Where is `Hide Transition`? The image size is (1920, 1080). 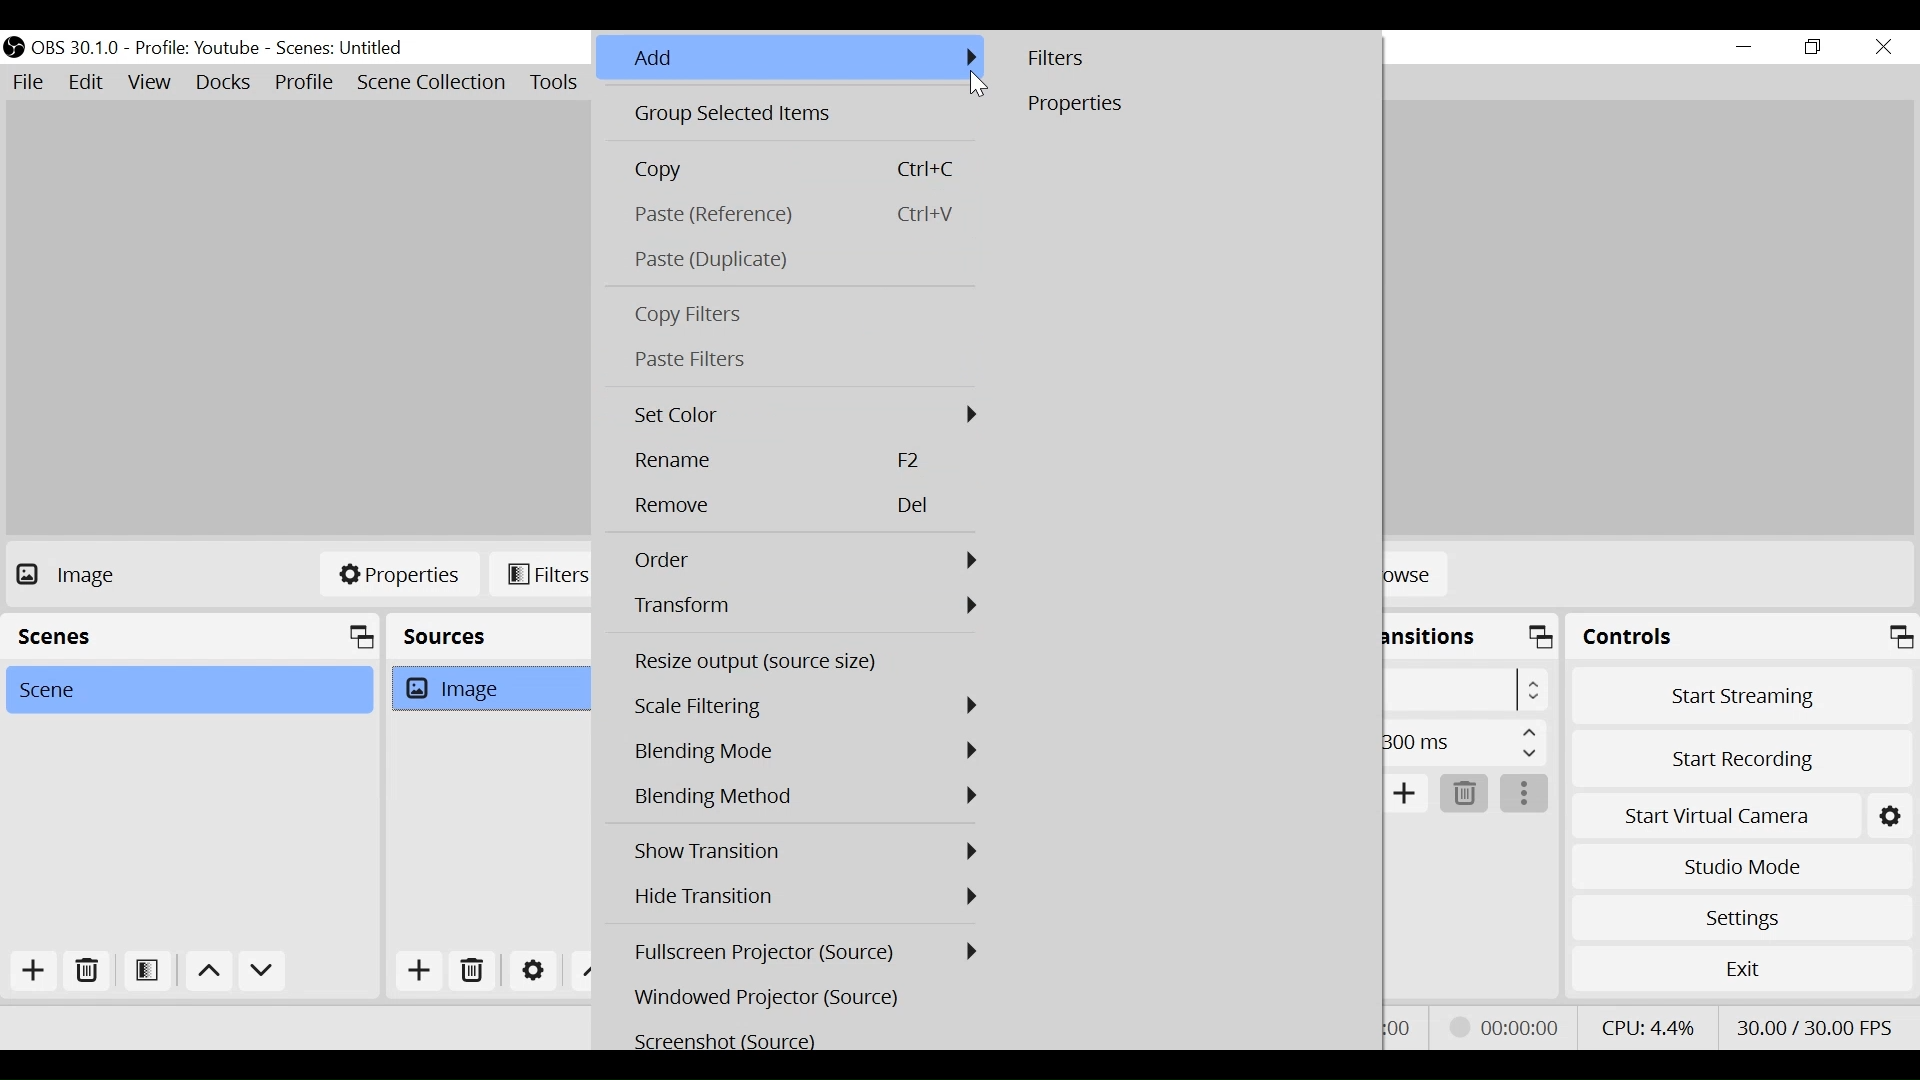
Hide Transition is located at coordinates (808, 897).